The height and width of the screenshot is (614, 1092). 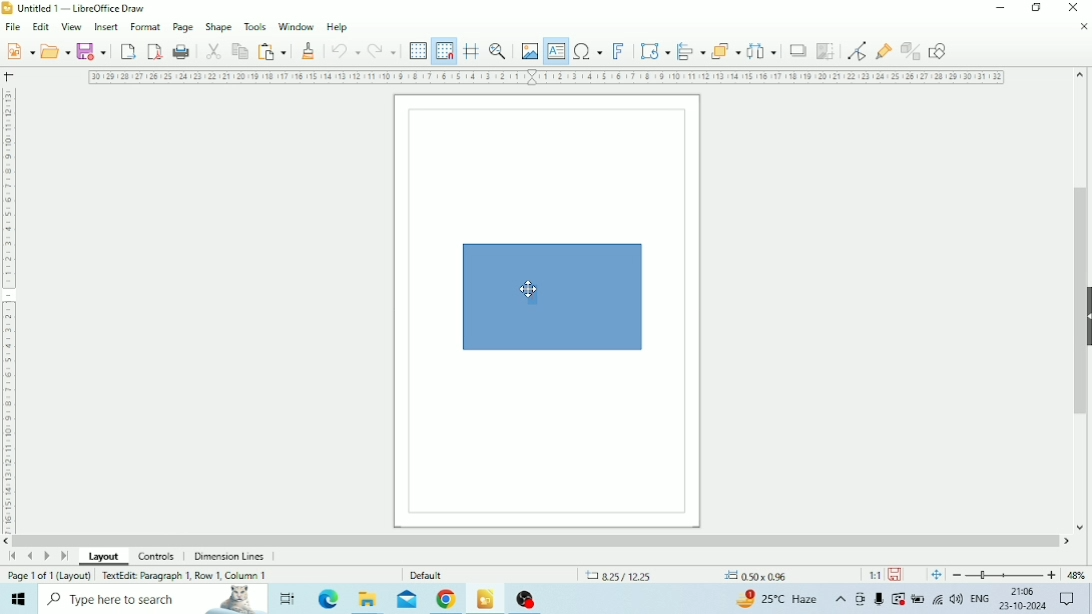 What do you see at coordinates (152, 600) in the screenshot?
I see `Type here to search` at bounding box center [152, 600].